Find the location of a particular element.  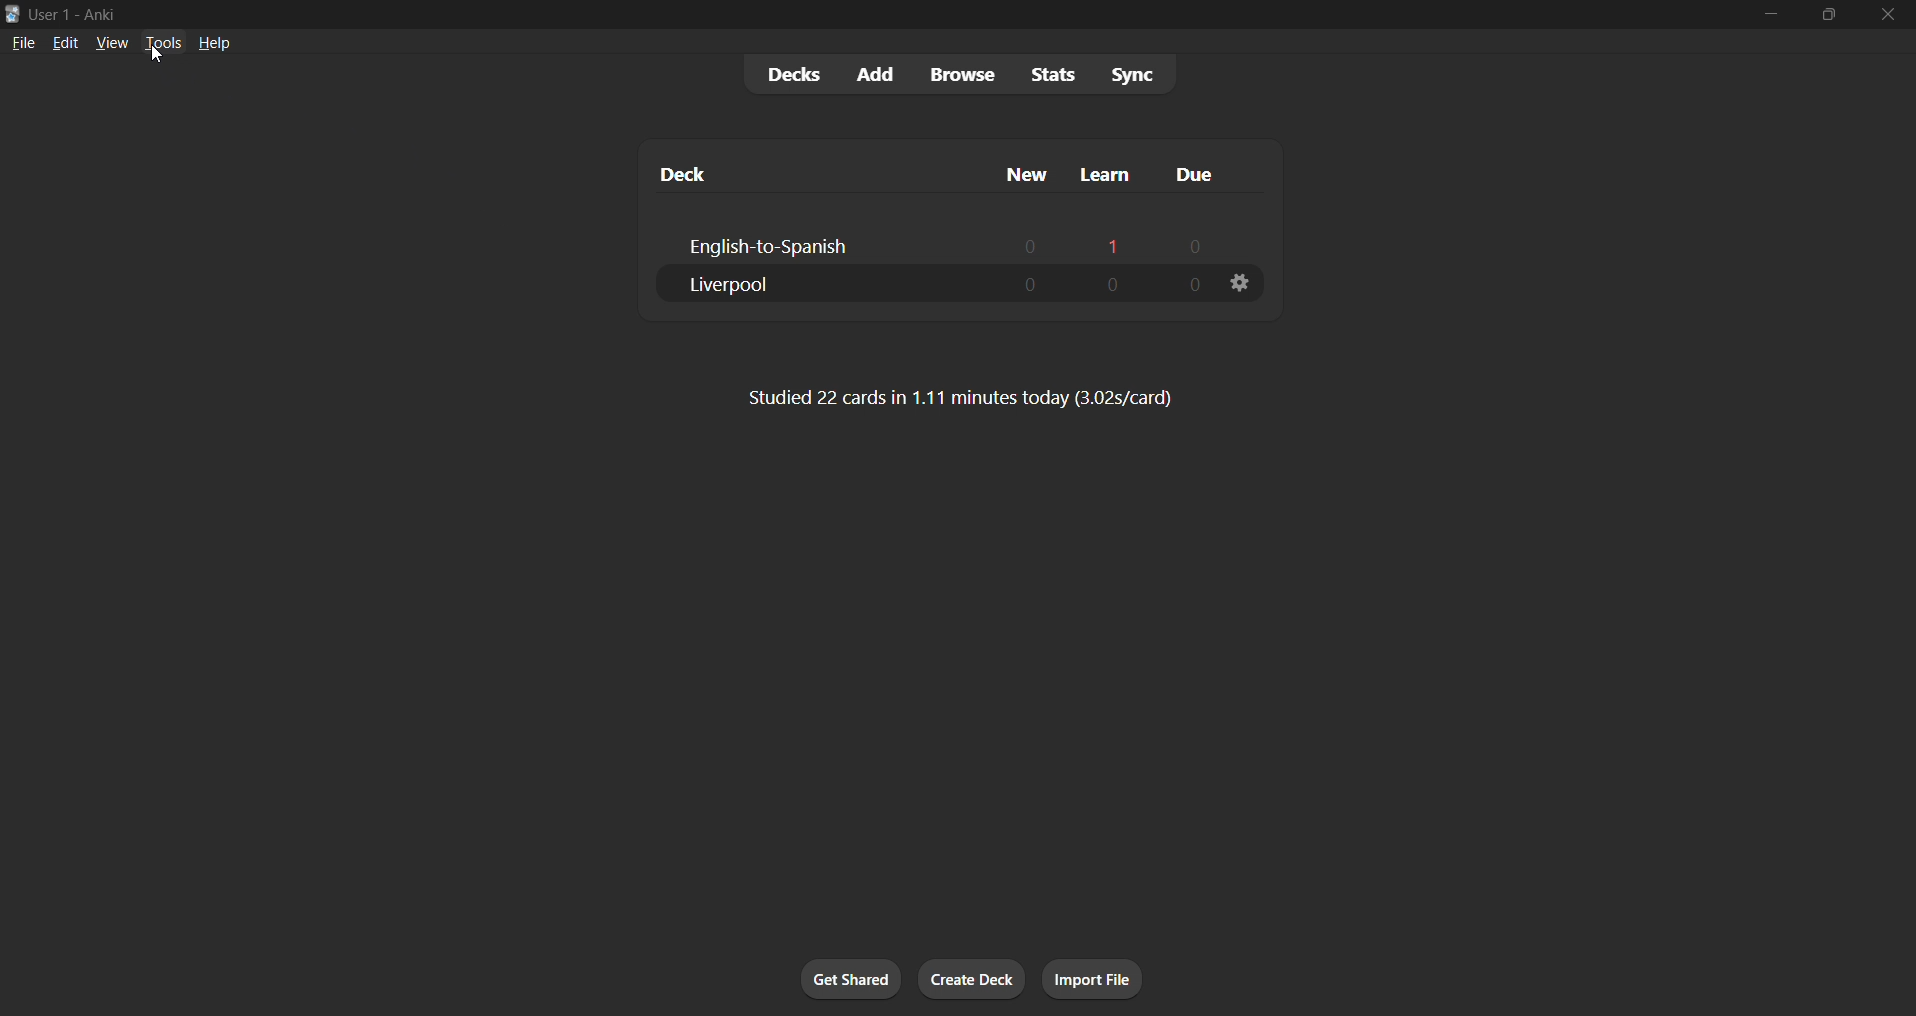

minimize is located at coordinates (1759, 15).